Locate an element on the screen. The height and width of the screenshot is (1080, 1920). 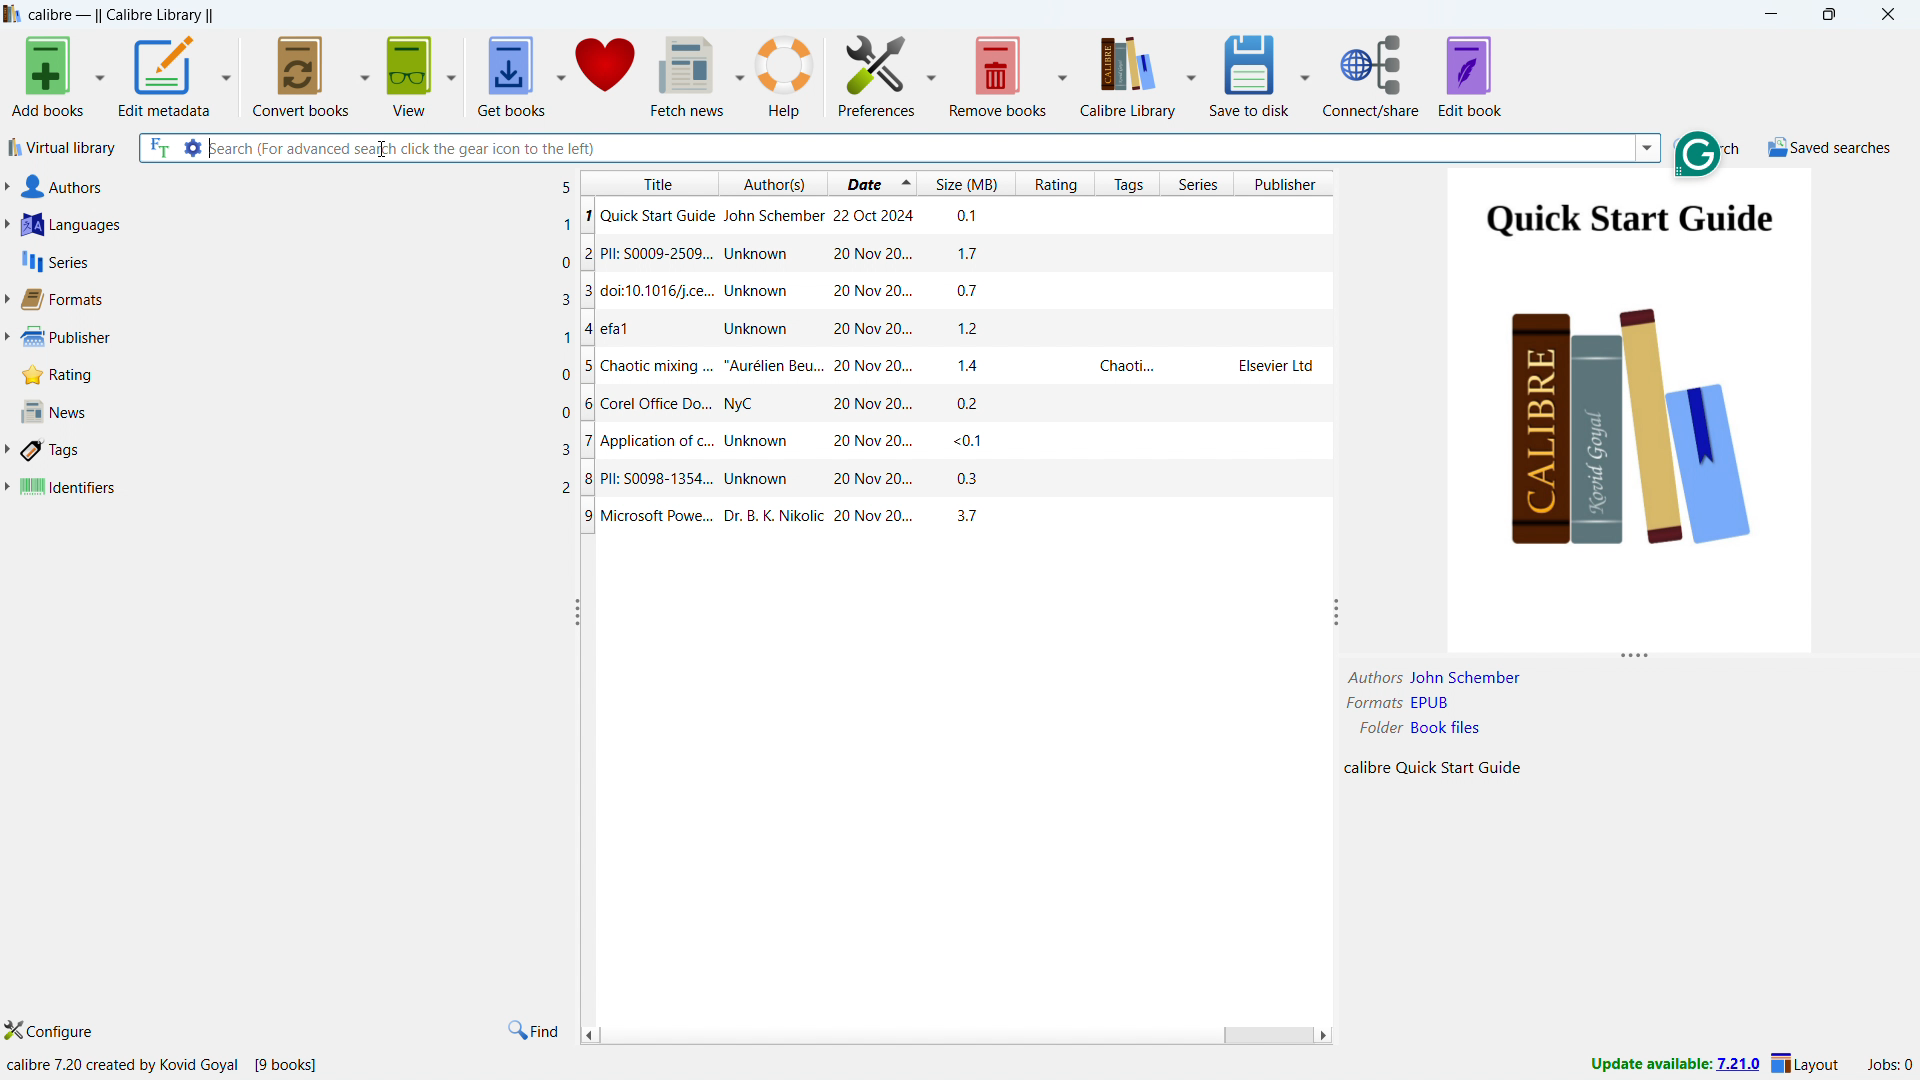
fetch news options is located at coordinates (739, 74).